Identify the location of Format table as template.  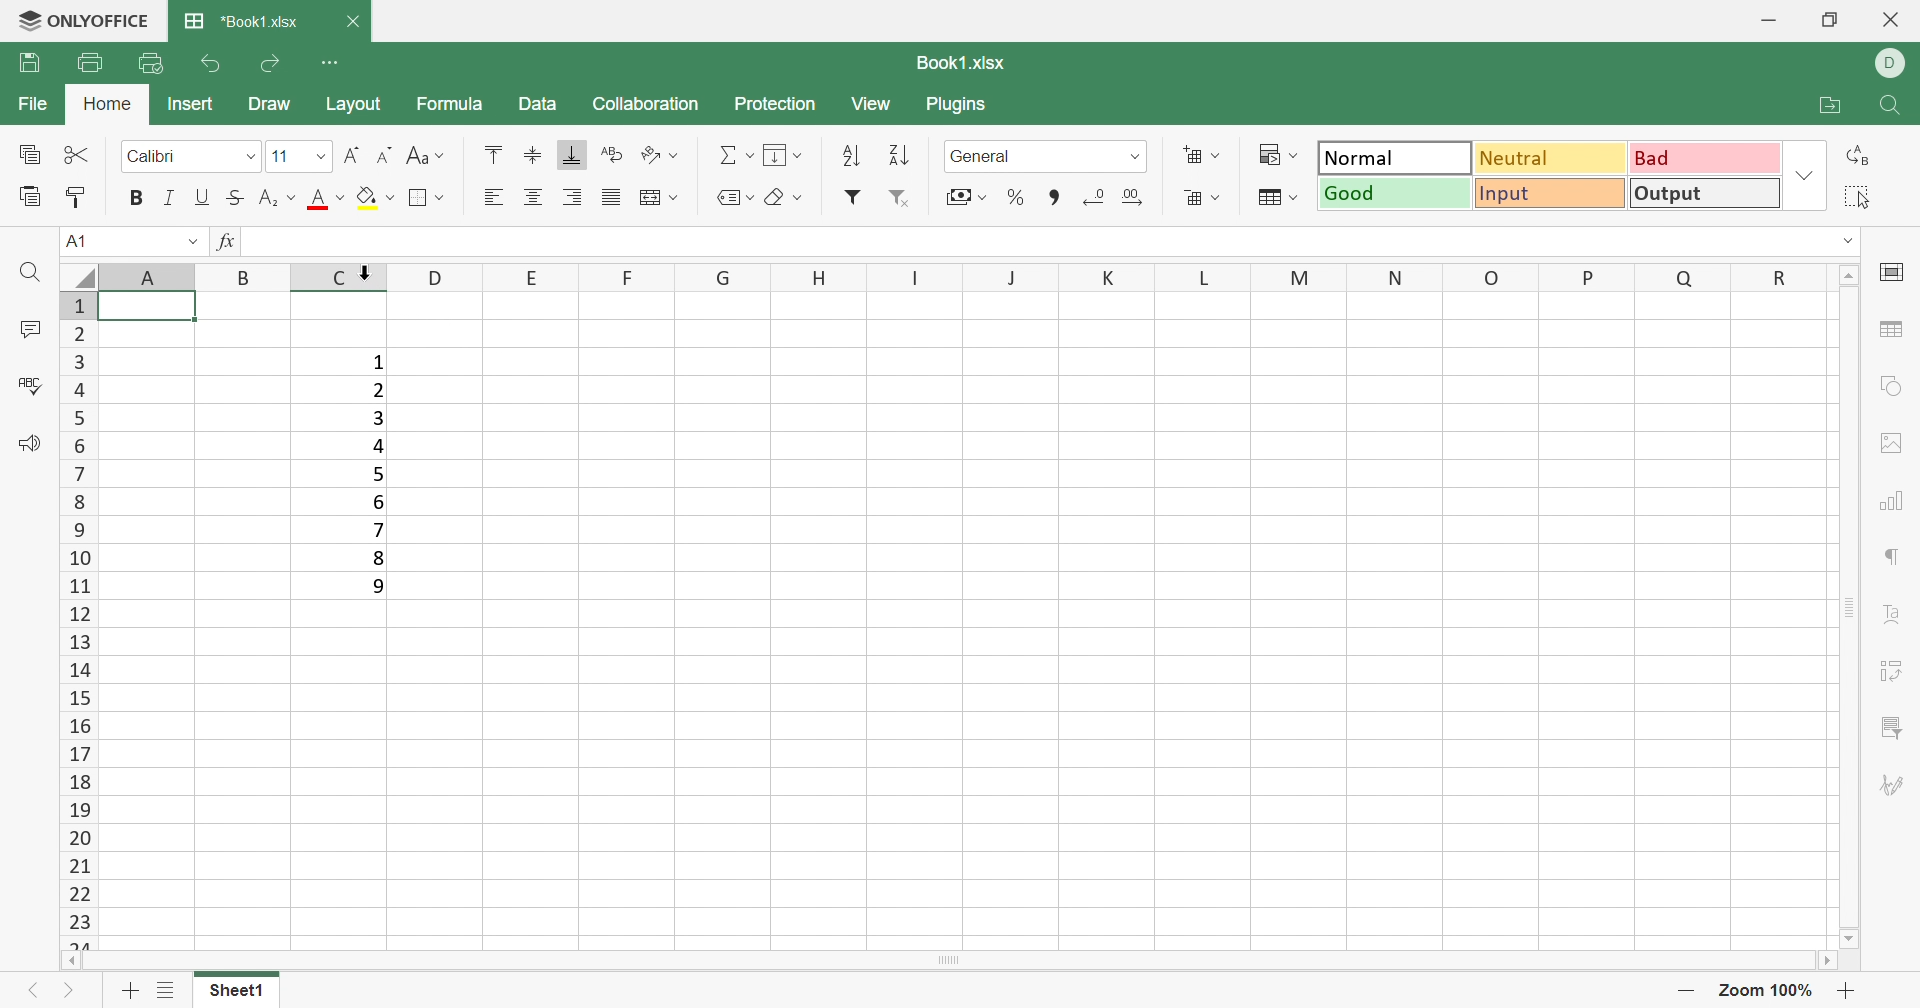
(1277, 200).